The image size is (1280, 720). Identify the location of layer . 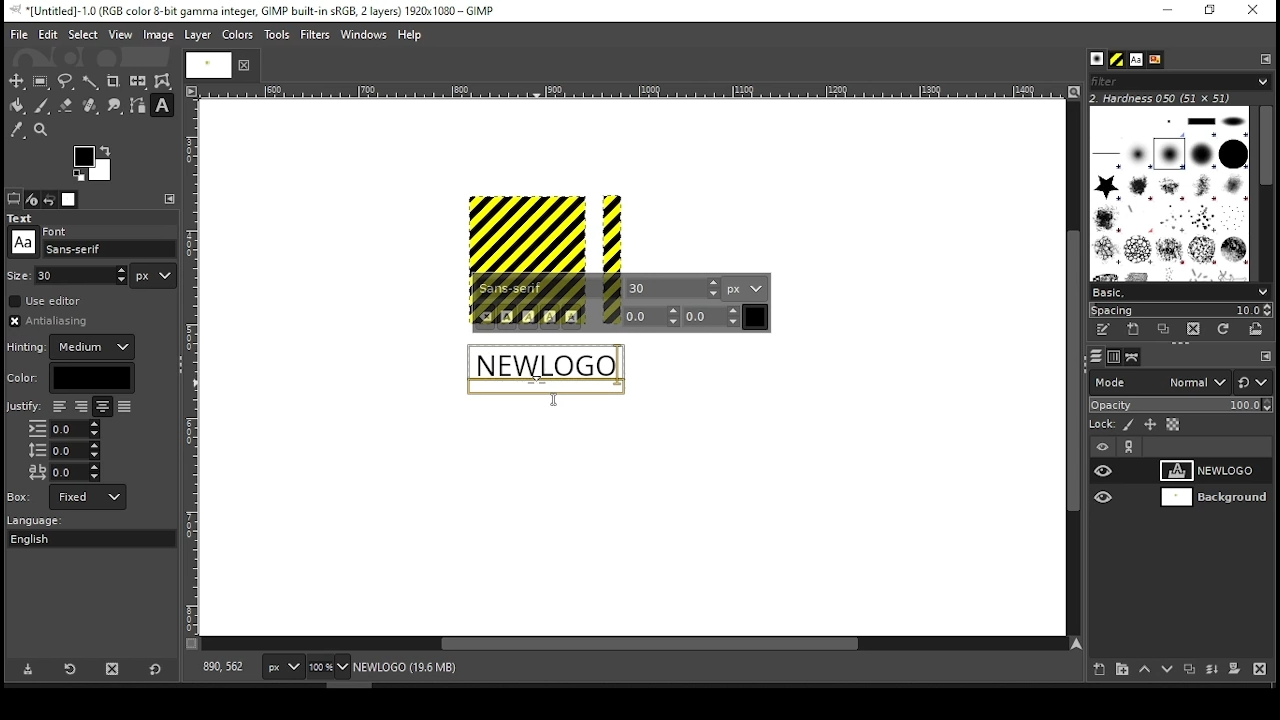
(1213, 471).